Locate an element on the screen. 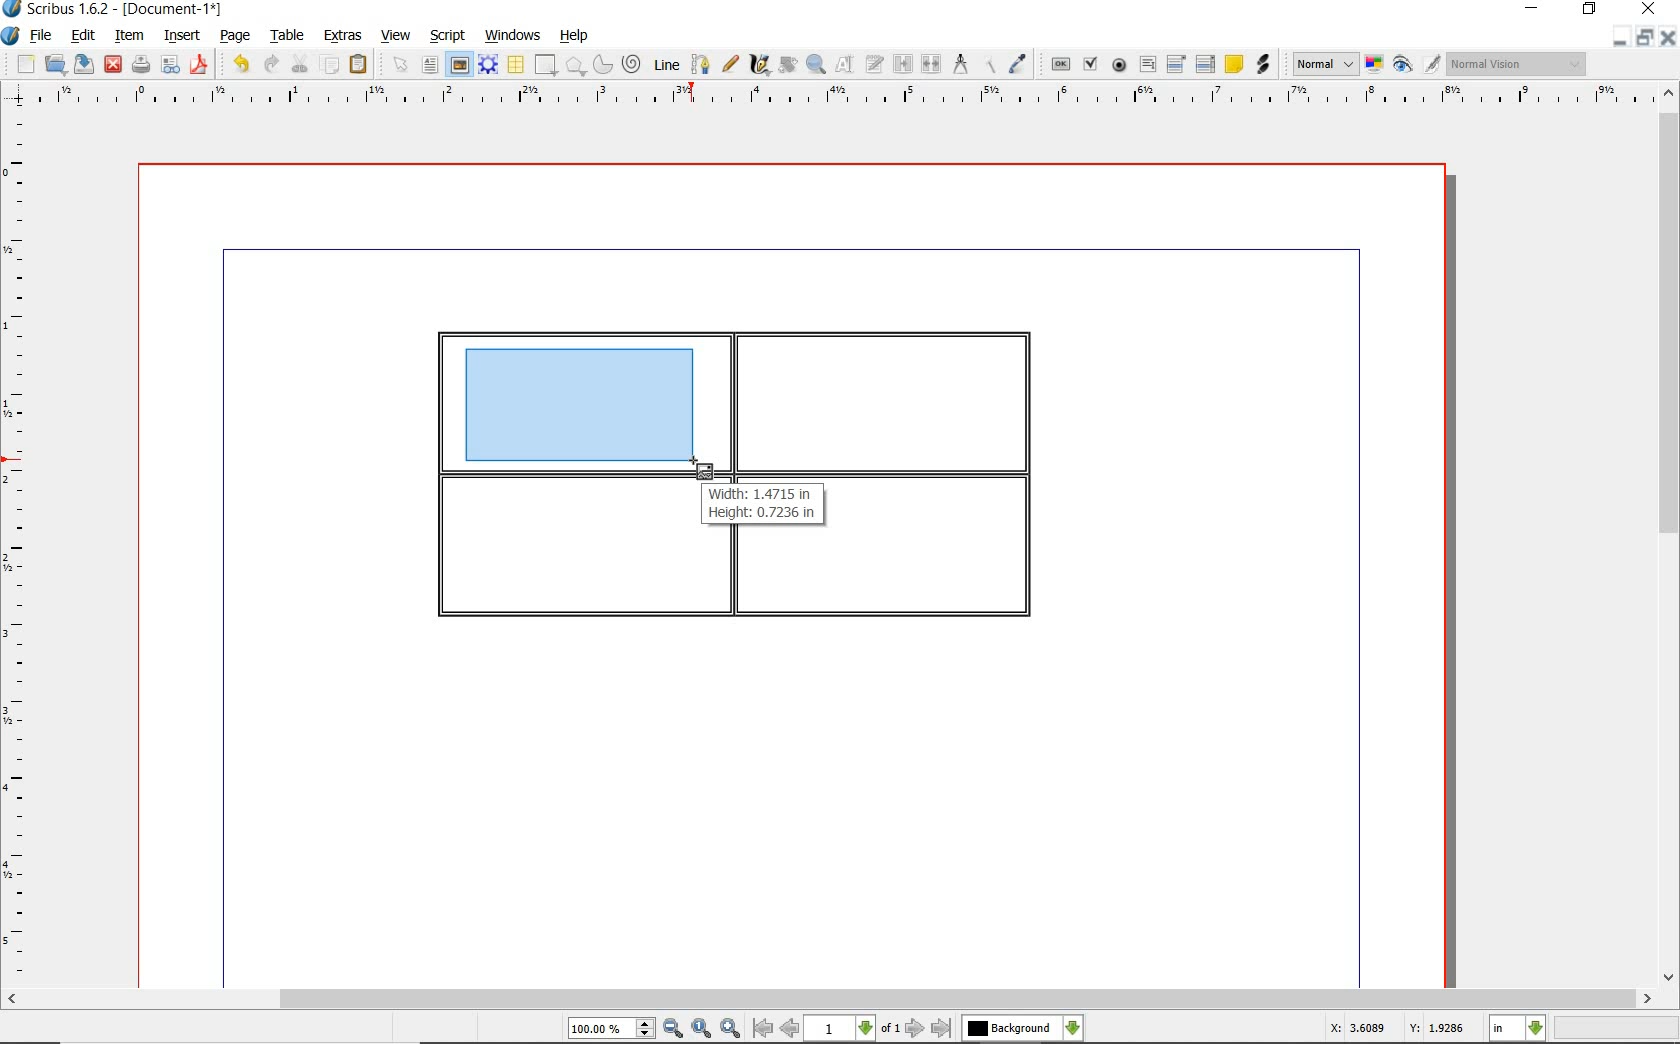 The height and width of the screenshot is (1044, 1680). edit contents of frame is located at coordinates (845, 65).